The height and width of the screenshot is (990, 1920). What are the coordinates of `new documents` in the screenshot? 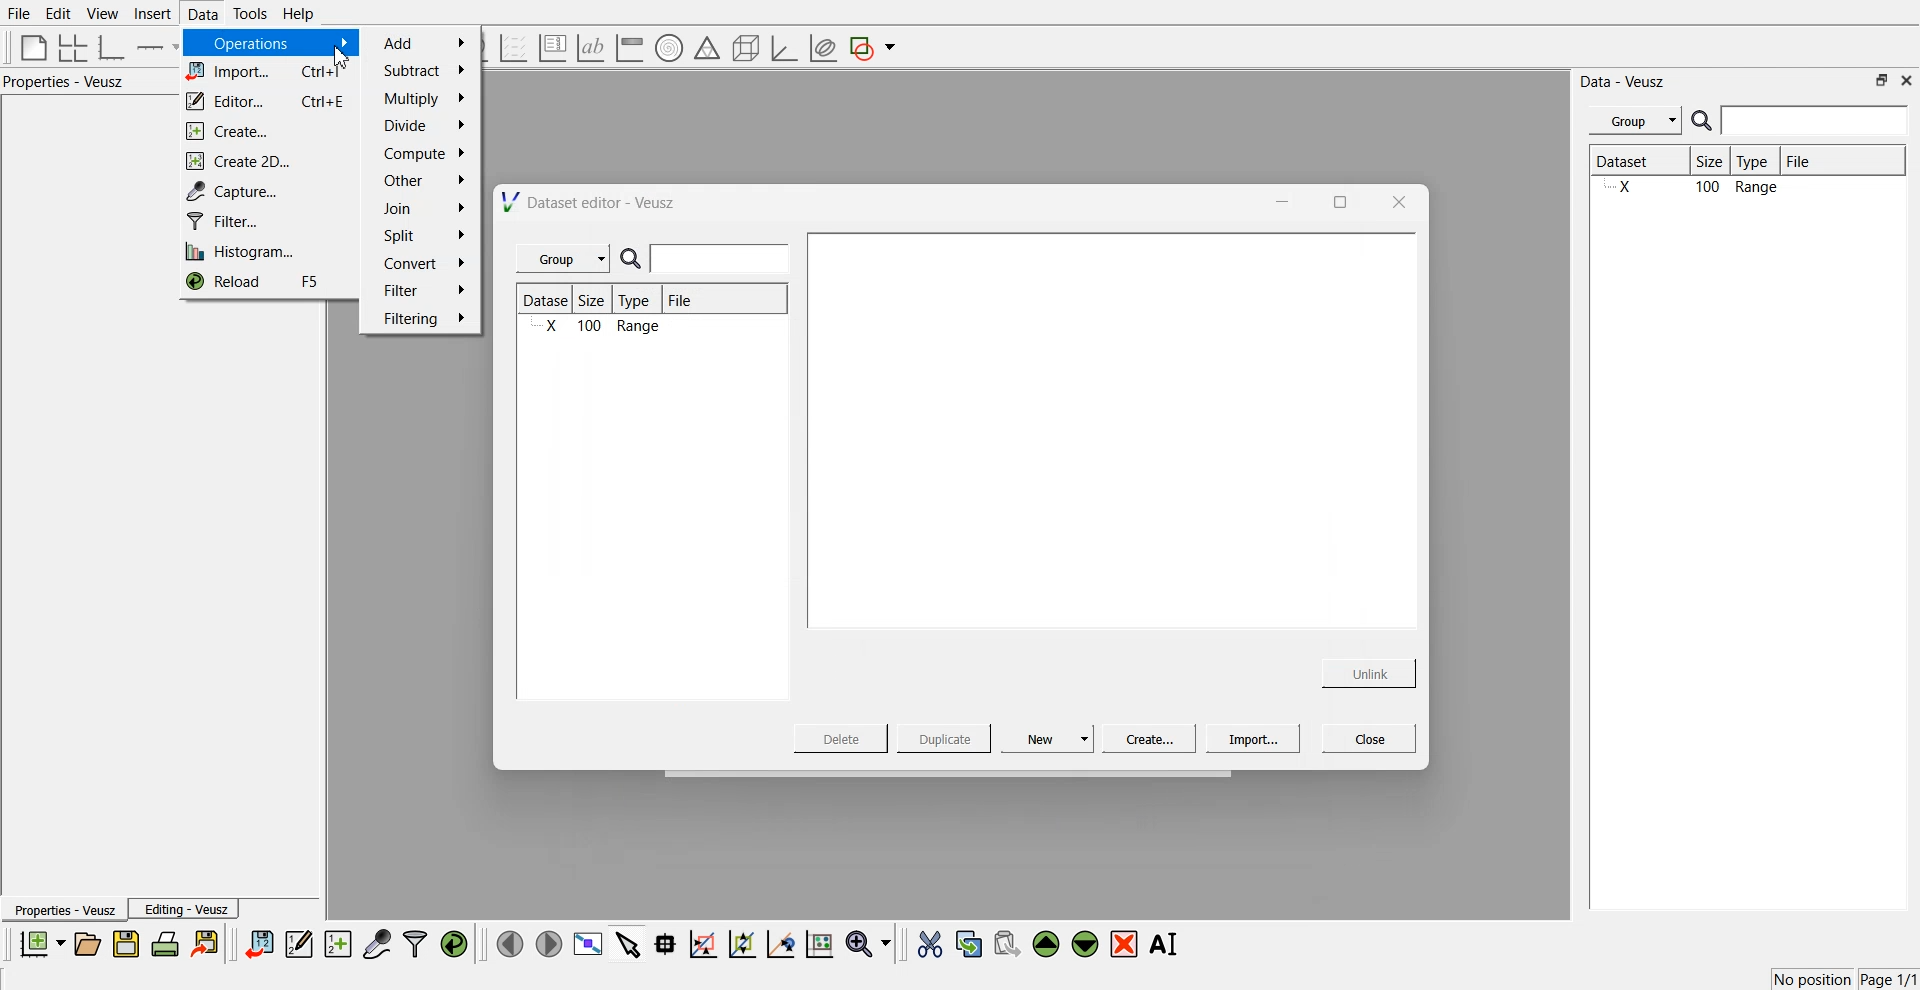 It's located at (40, 943).